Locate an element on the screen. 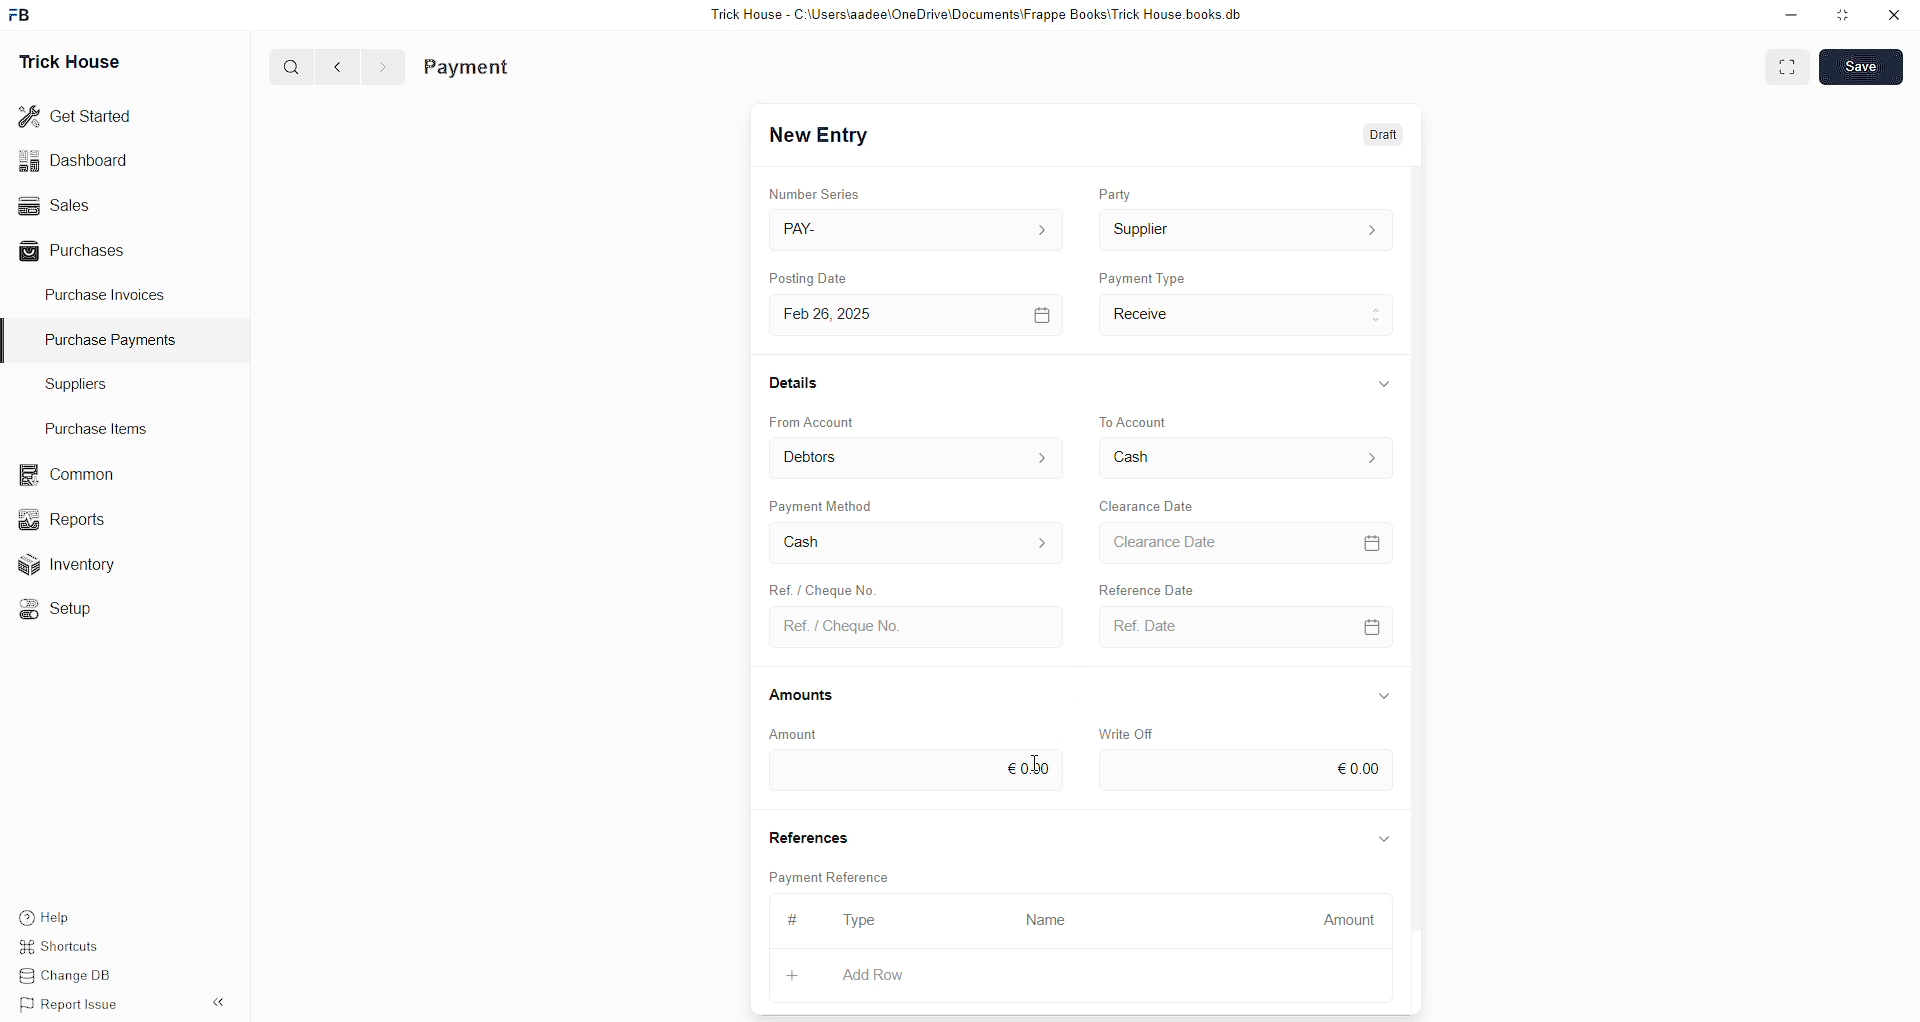  €0.00 is located at coordinates (1245, 771).